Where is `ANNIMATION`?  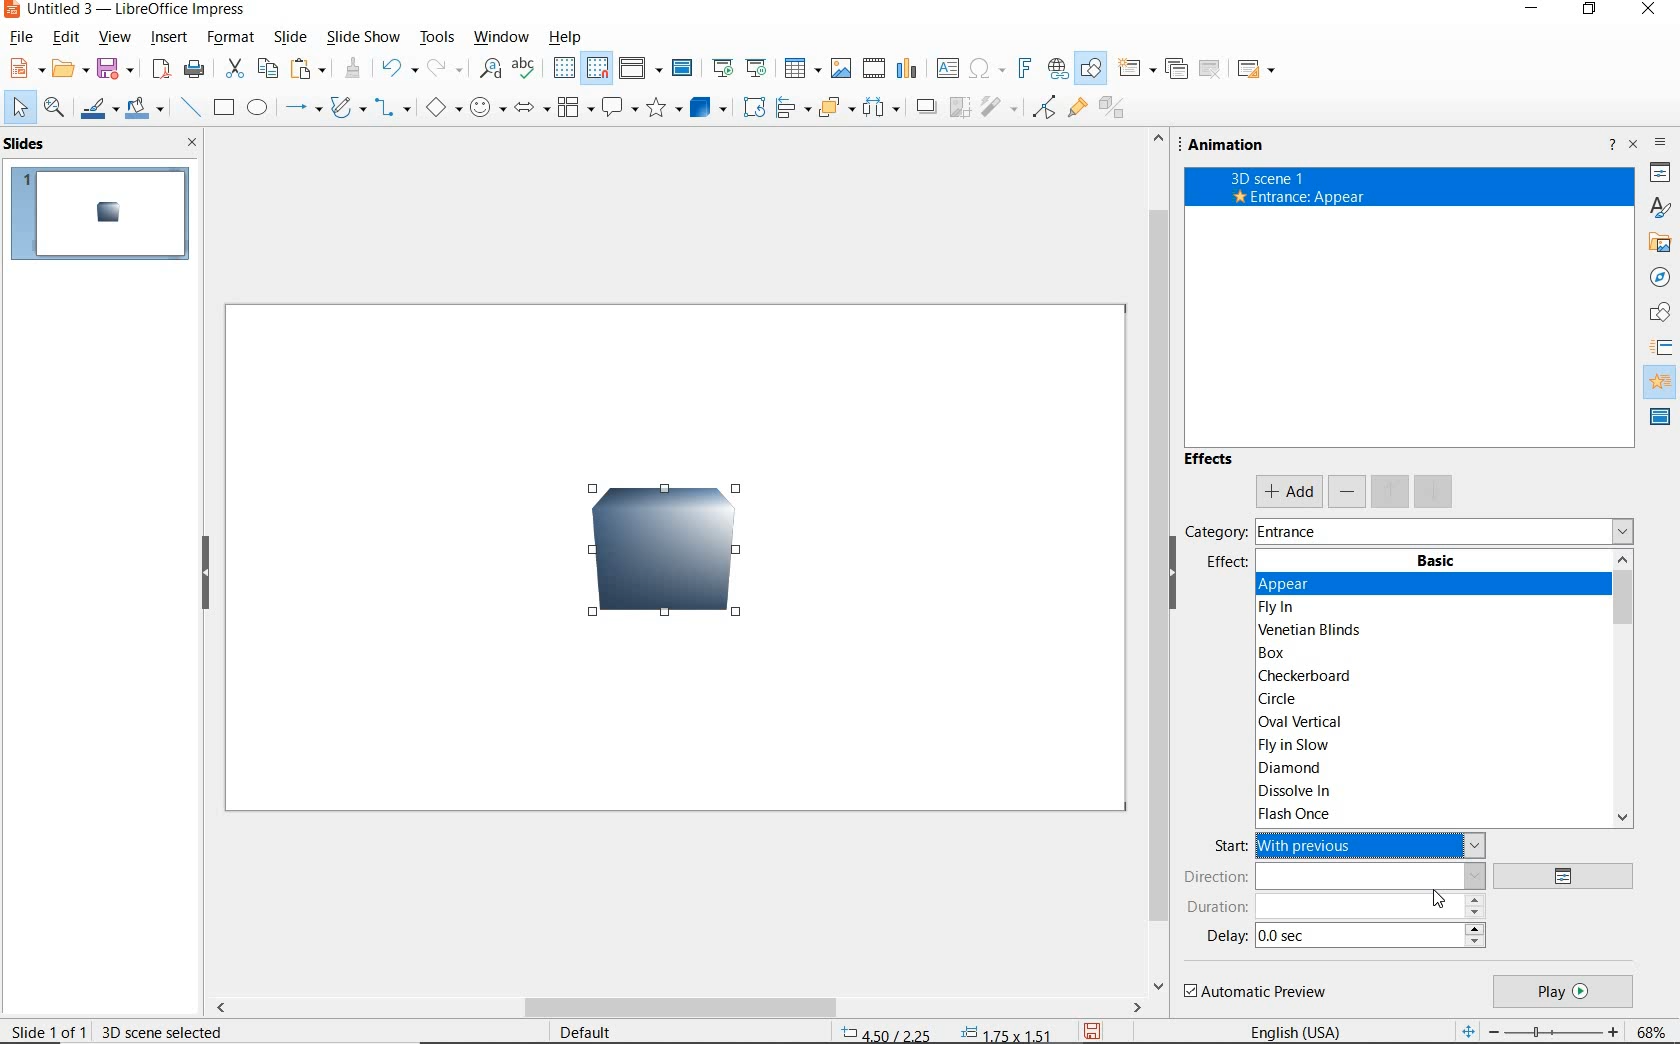 ANNIMATION is located at coordinates (1662, 381).